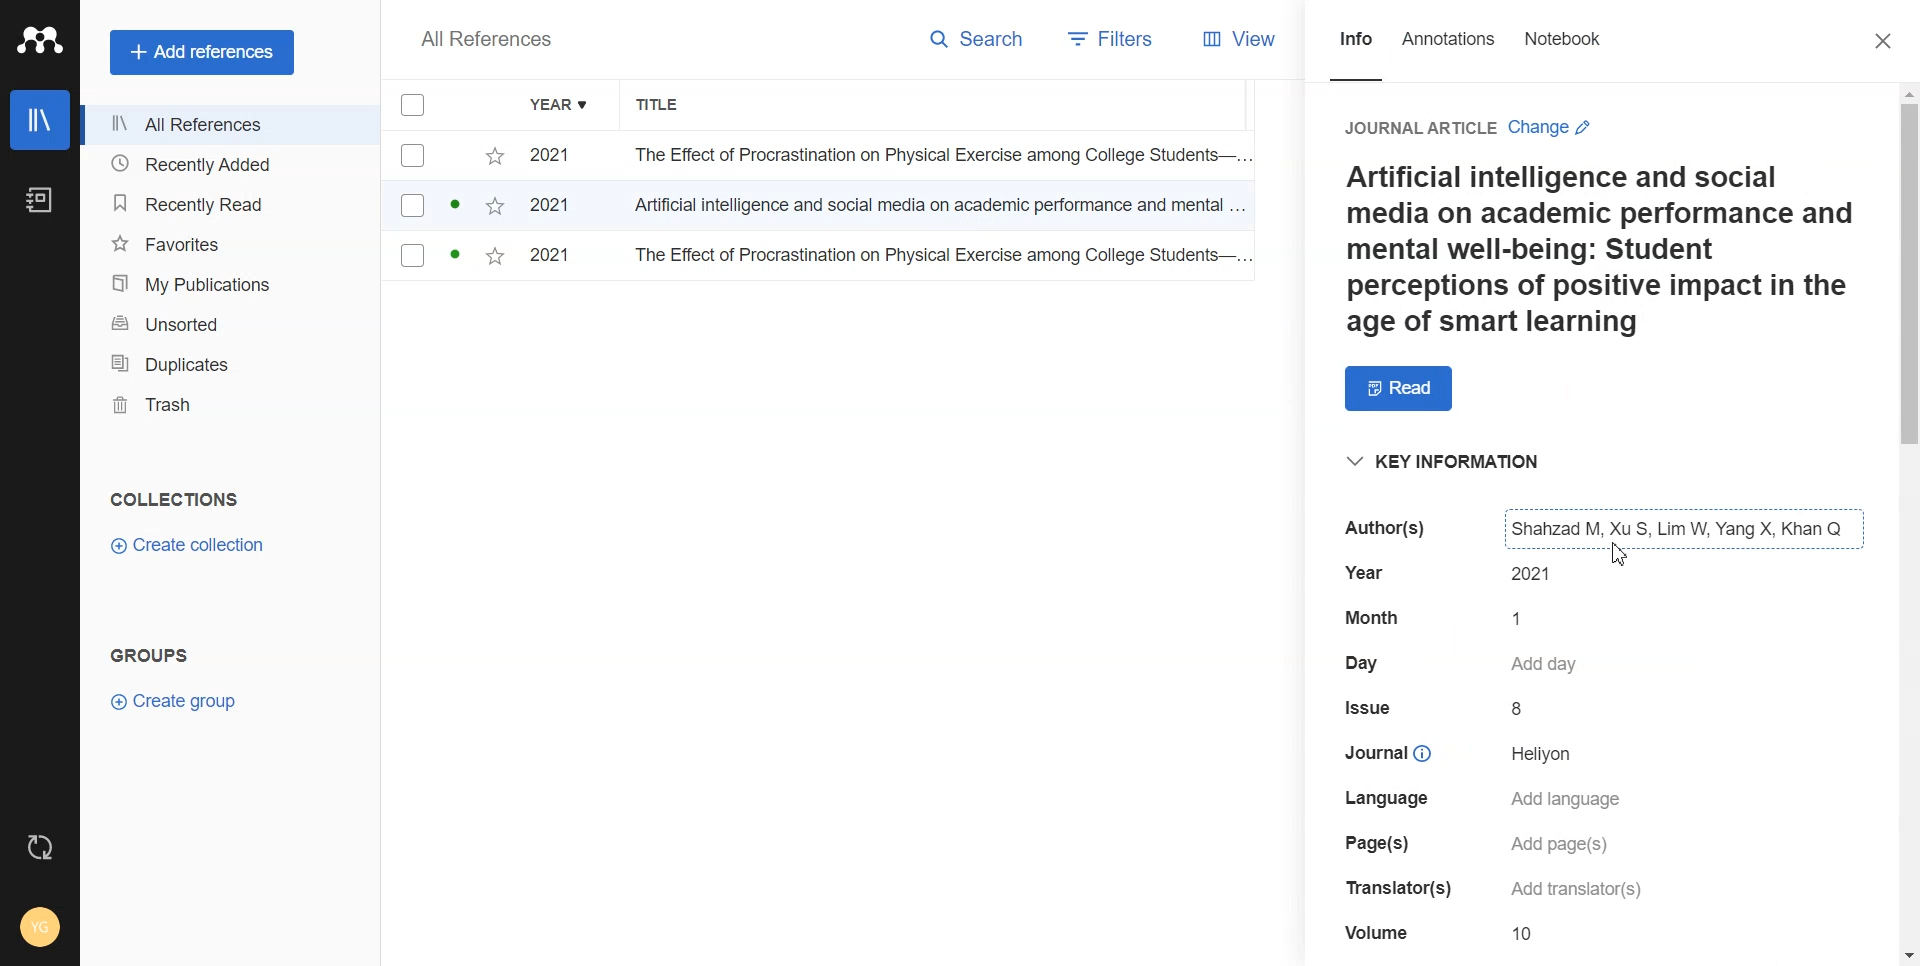 The height and width of the screenshot is (966, 1920). Describe the element at coordinates (486, 39) in the screenshot. I see `All References` at that location.